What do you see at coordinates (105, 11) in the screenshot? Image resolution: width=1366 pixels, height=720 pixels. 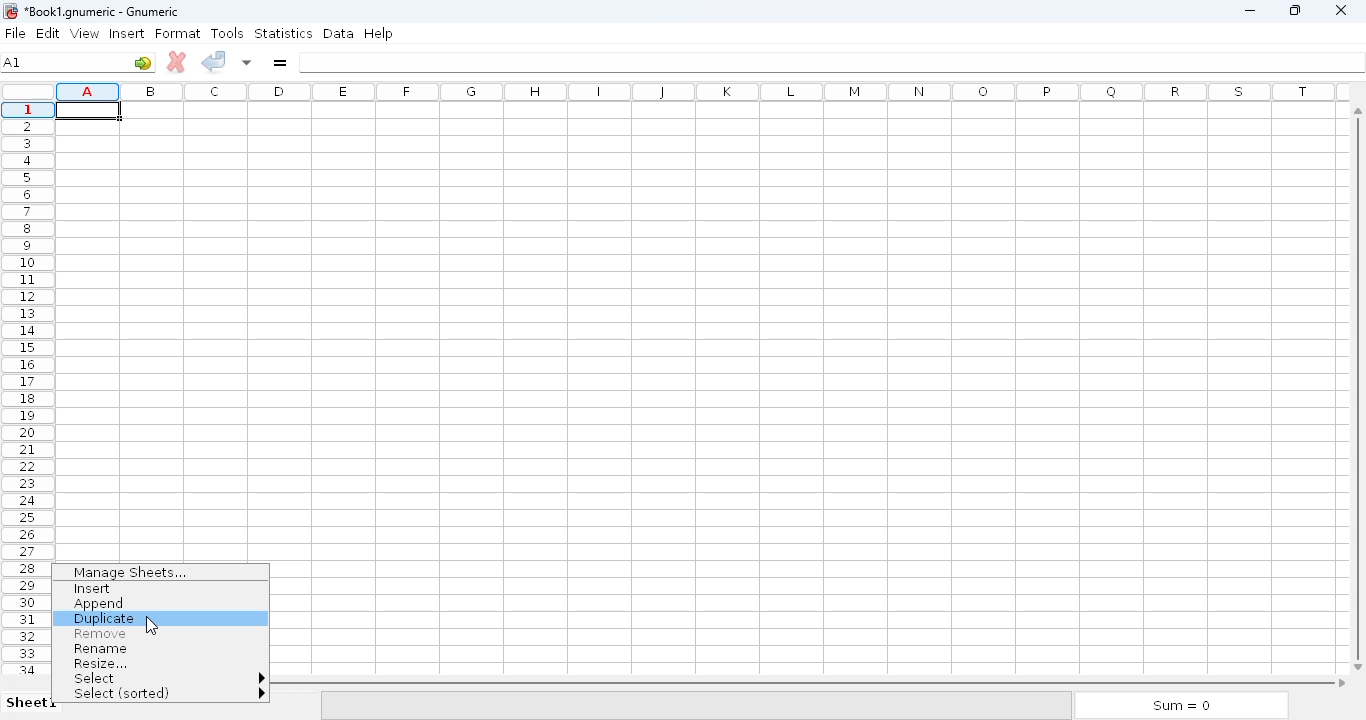 I see `*Book1.gnumeric - Gnumeric` at bounding box center [105, 11].